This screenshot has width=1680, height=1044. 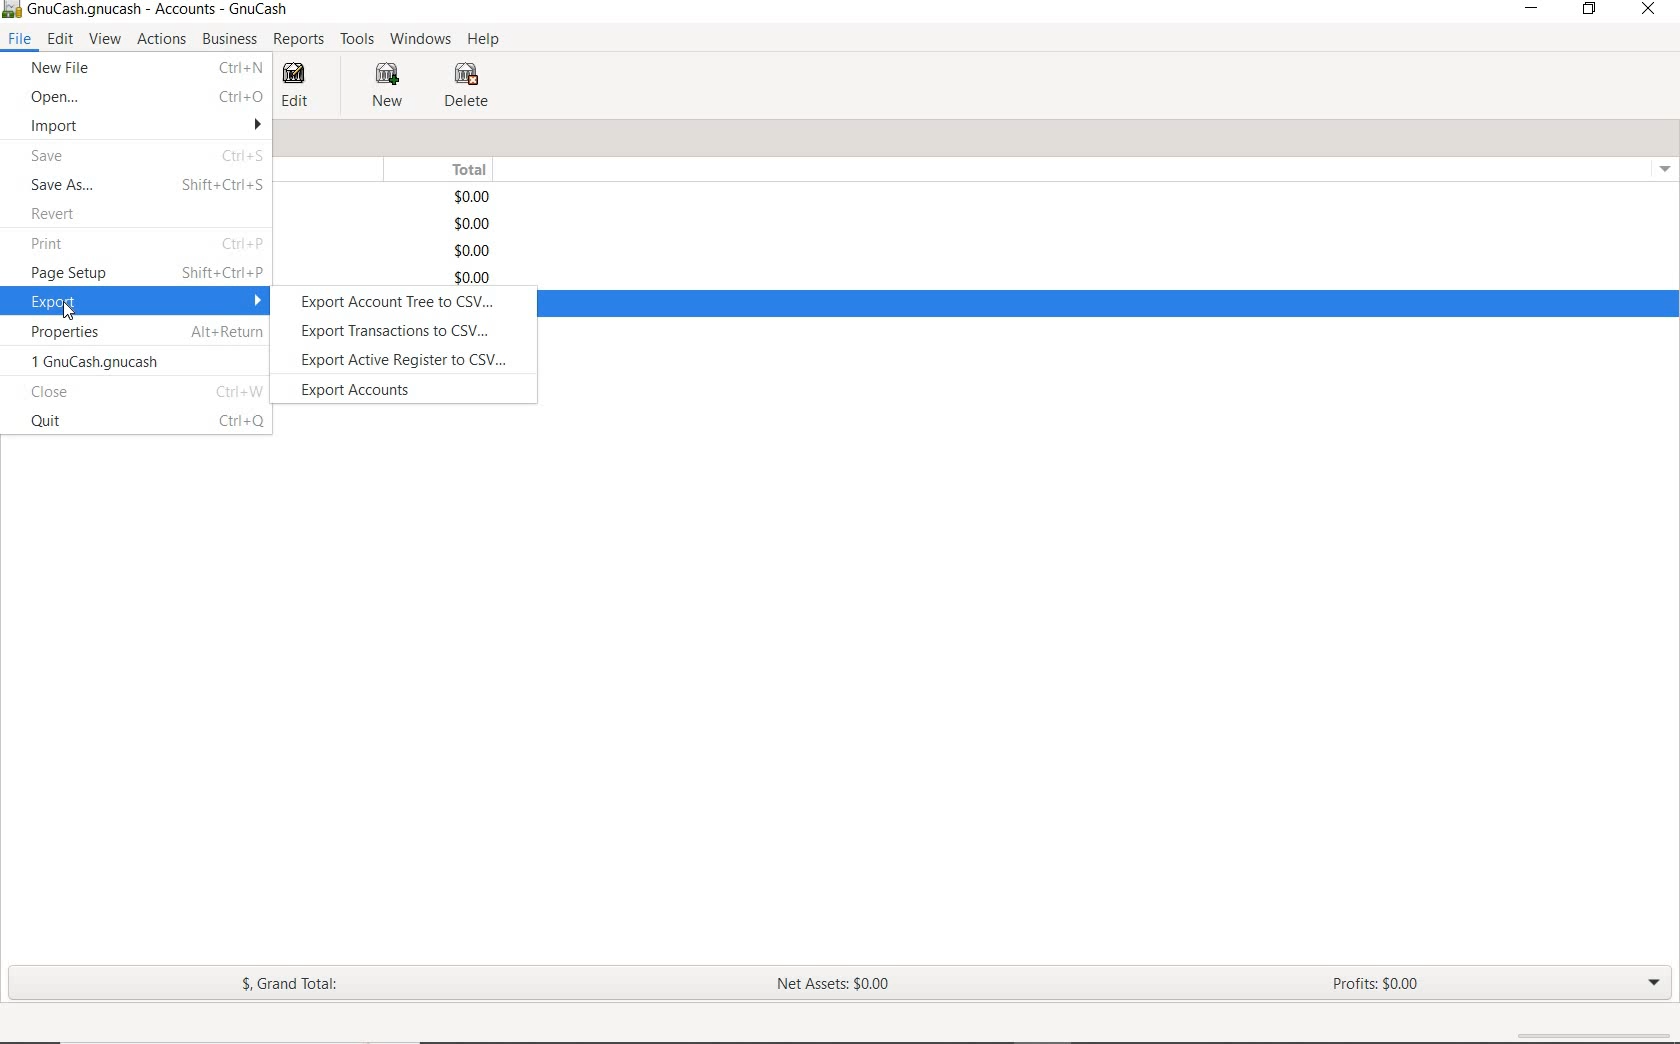 I want to click on RESTORE DOWN, so click(x=1589, y=11).